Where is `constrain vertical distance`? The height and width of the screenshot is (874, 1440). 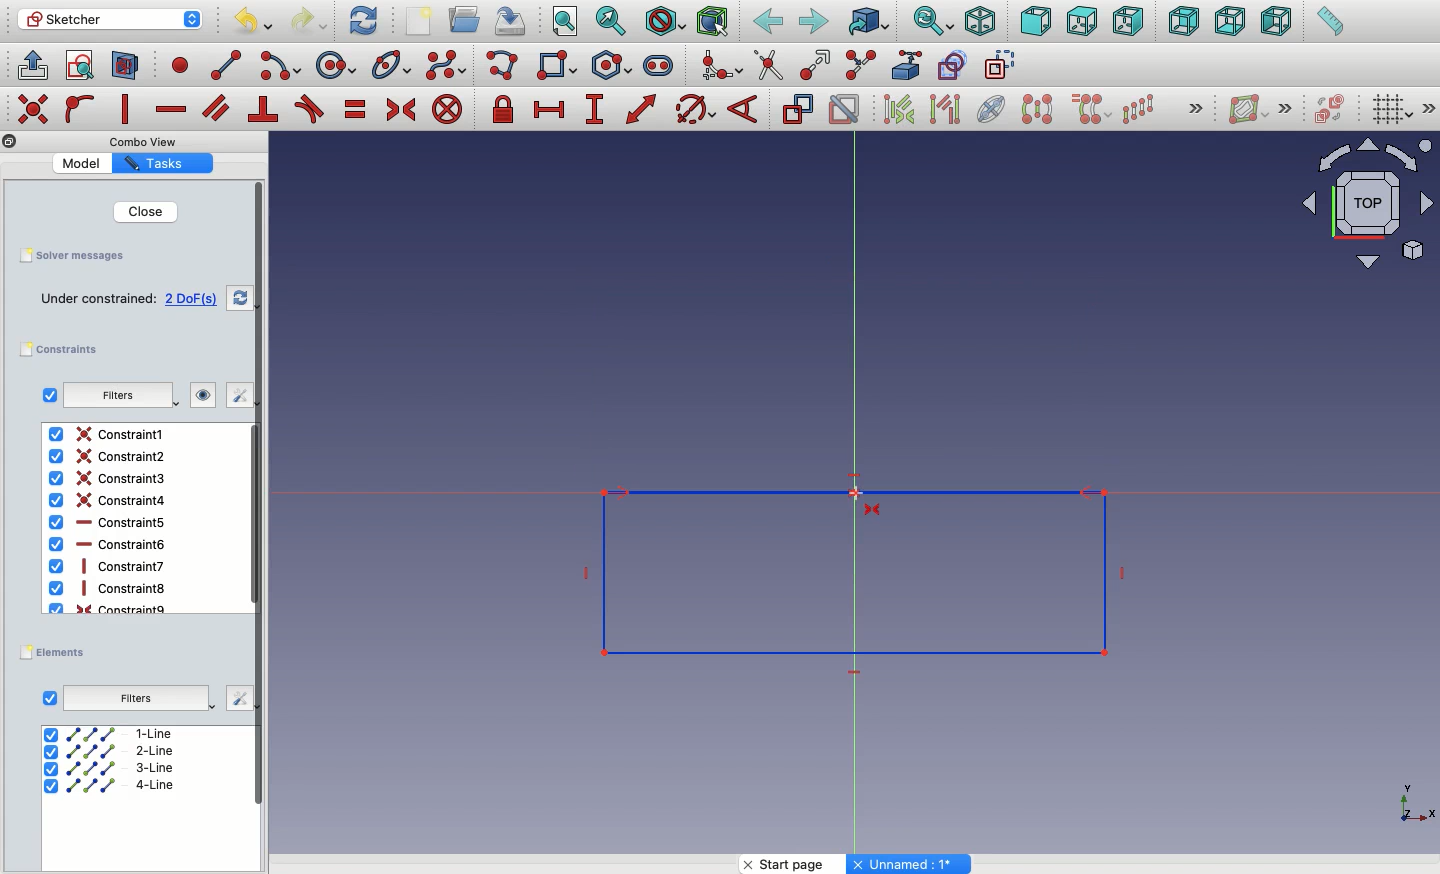
constrain vertical distance is located at coordinates (598, 111).